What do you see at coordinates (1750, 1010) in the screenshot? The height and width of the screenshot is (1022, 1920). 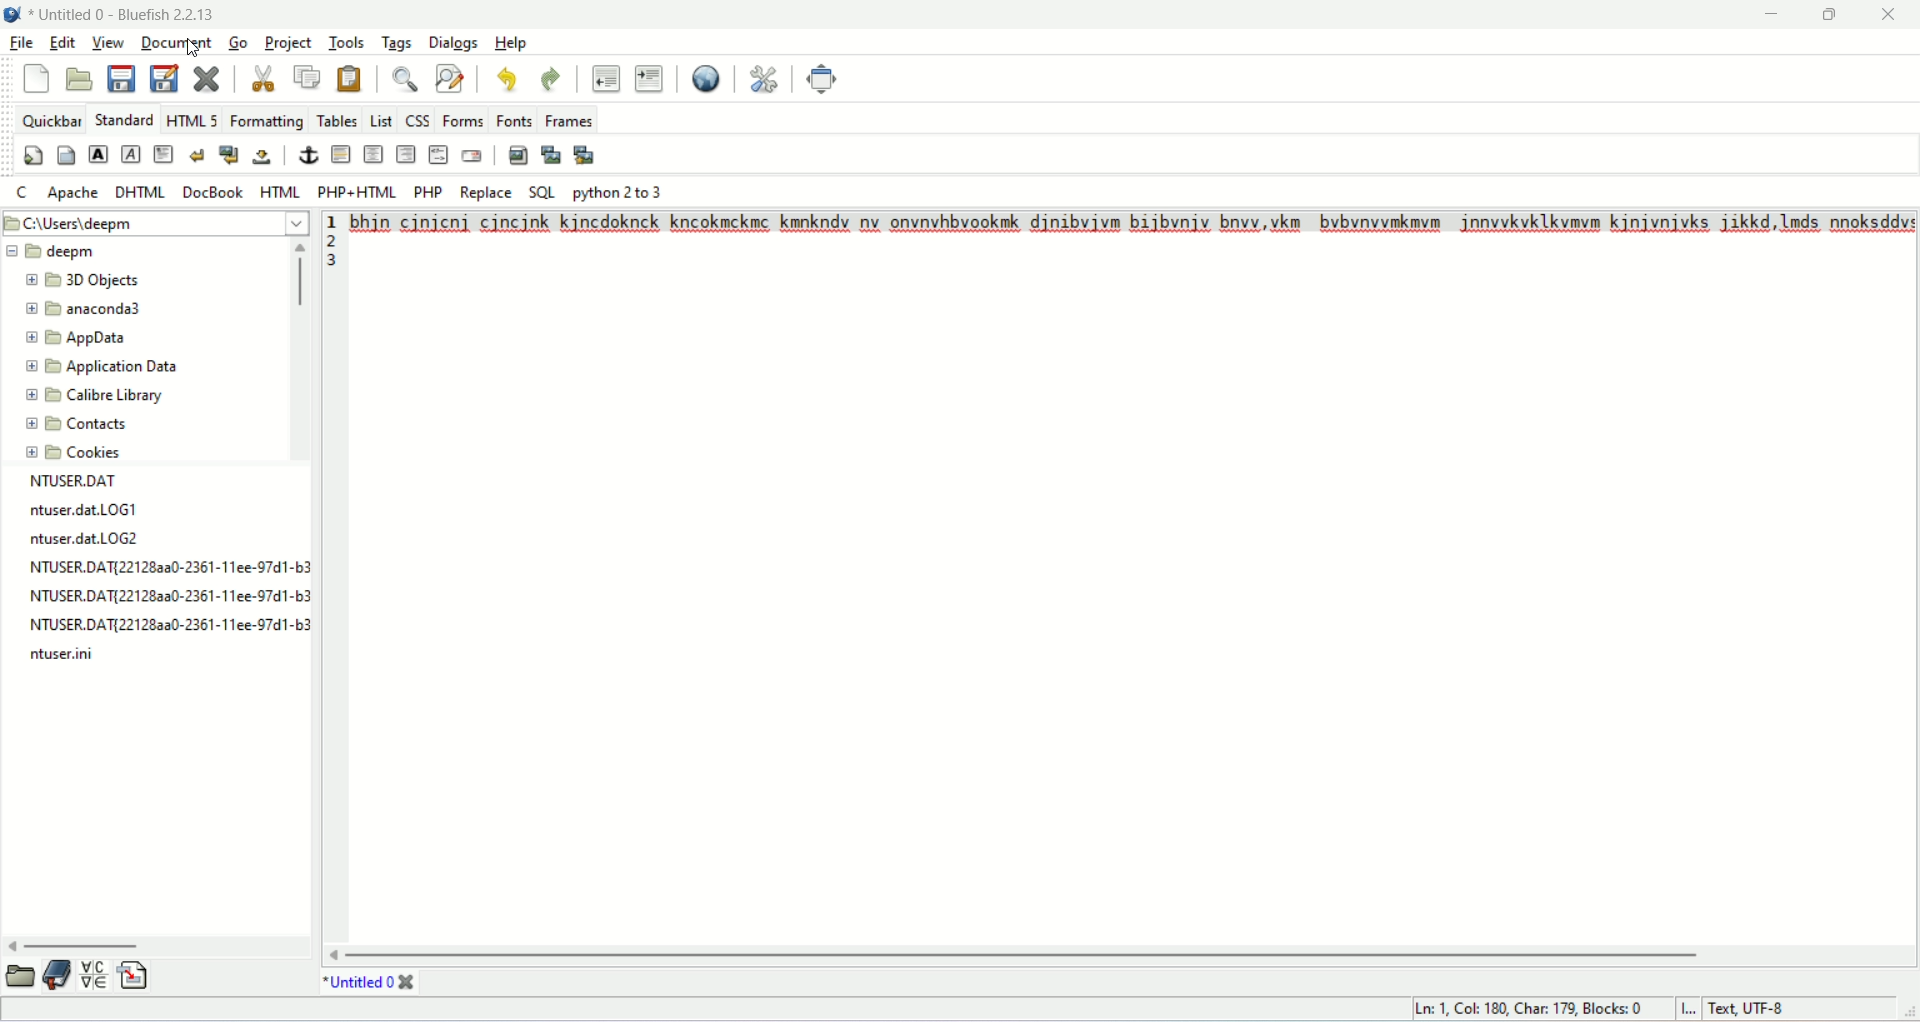 I see `text UTF-8` at bounding box center [1750, 1010].